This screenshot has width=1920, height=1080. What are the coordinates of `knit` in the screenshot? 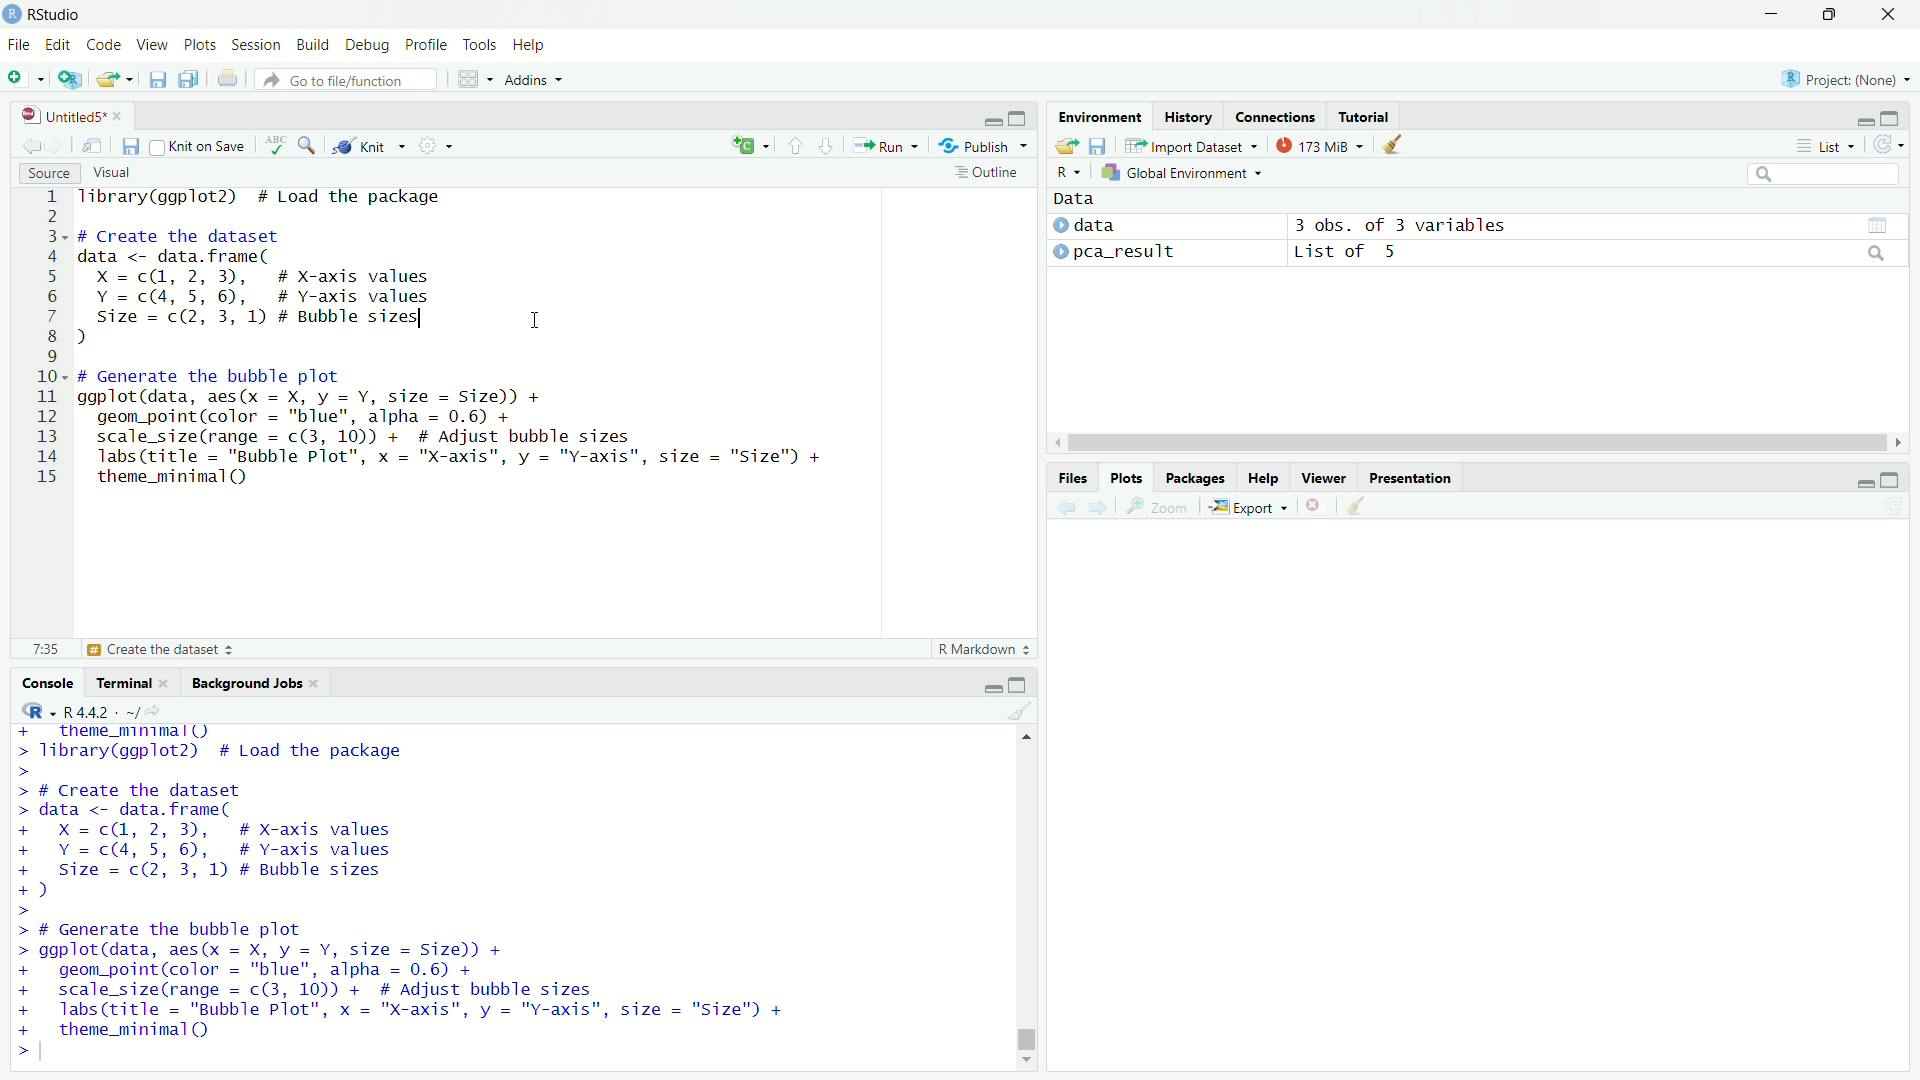 It's located at (370, 144).